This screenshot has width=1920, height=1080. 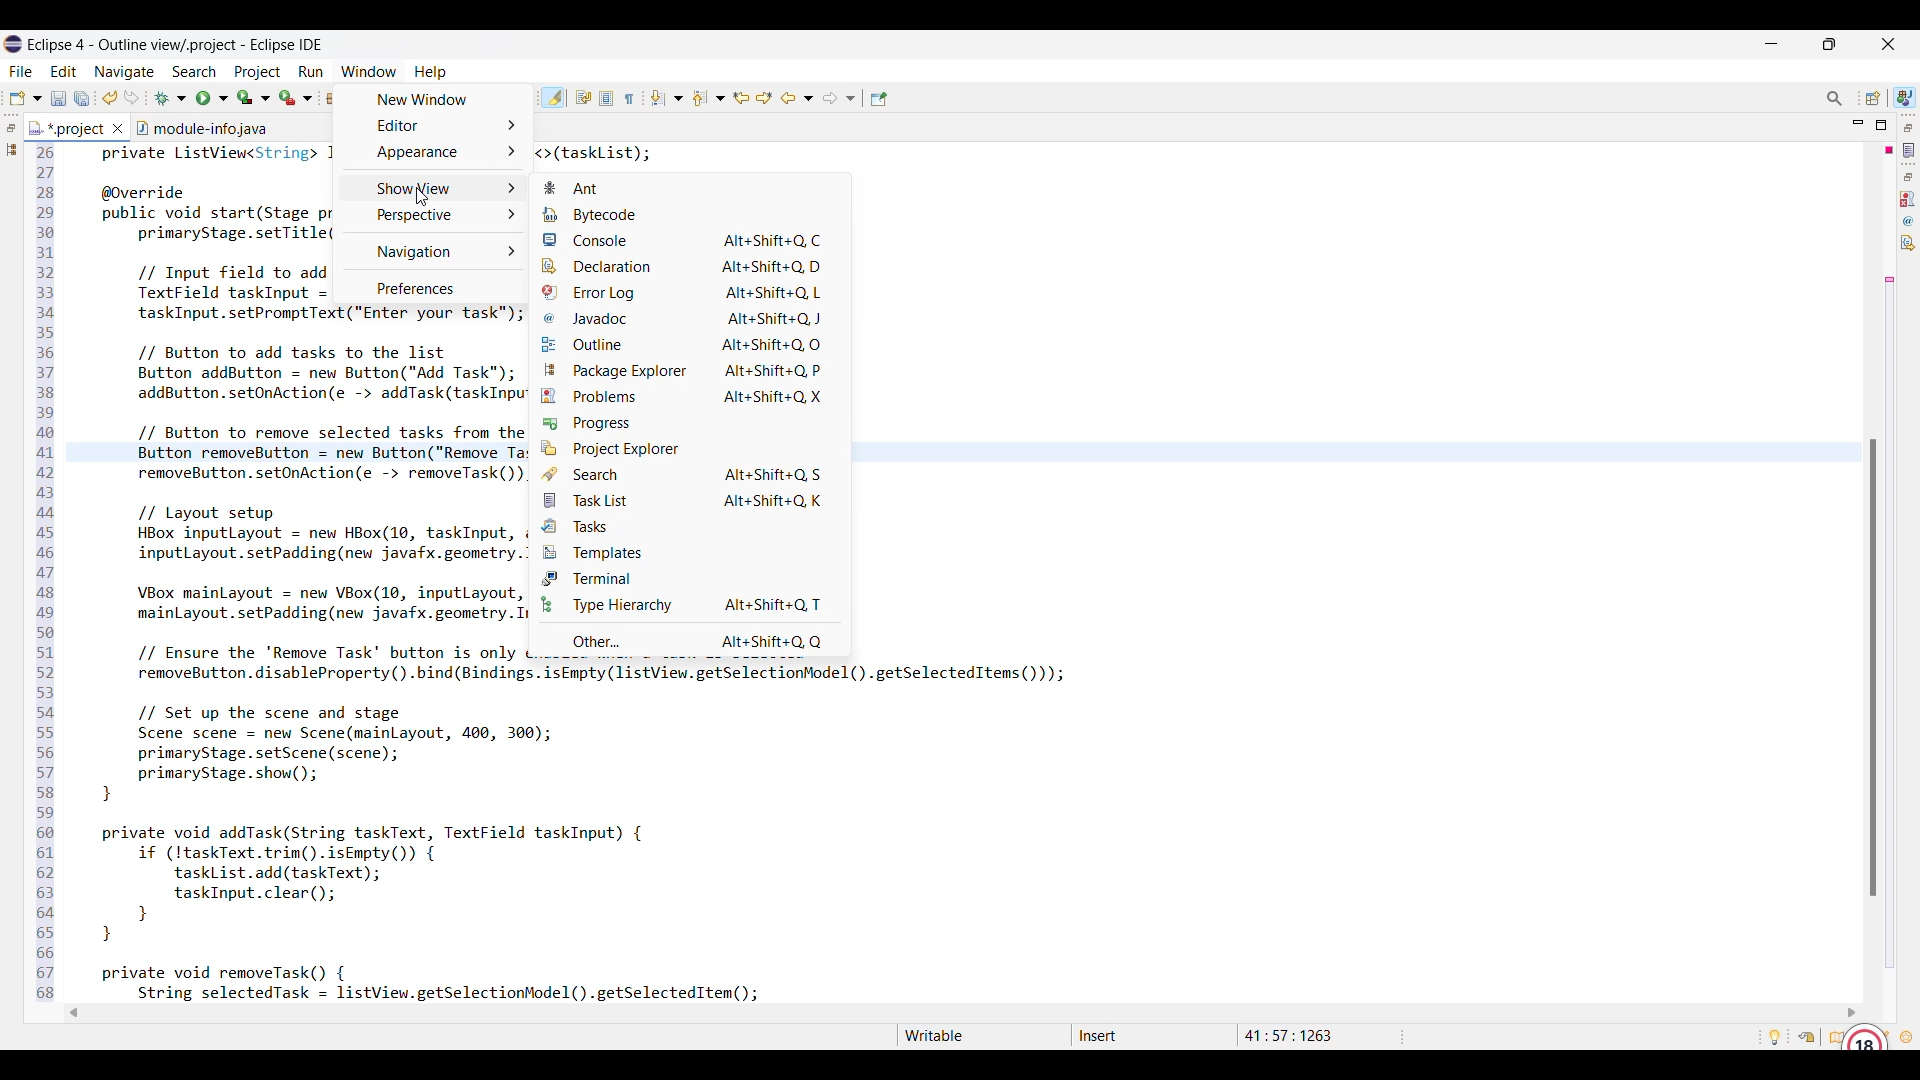 I want to click on line number, so click(x=43, y=577).